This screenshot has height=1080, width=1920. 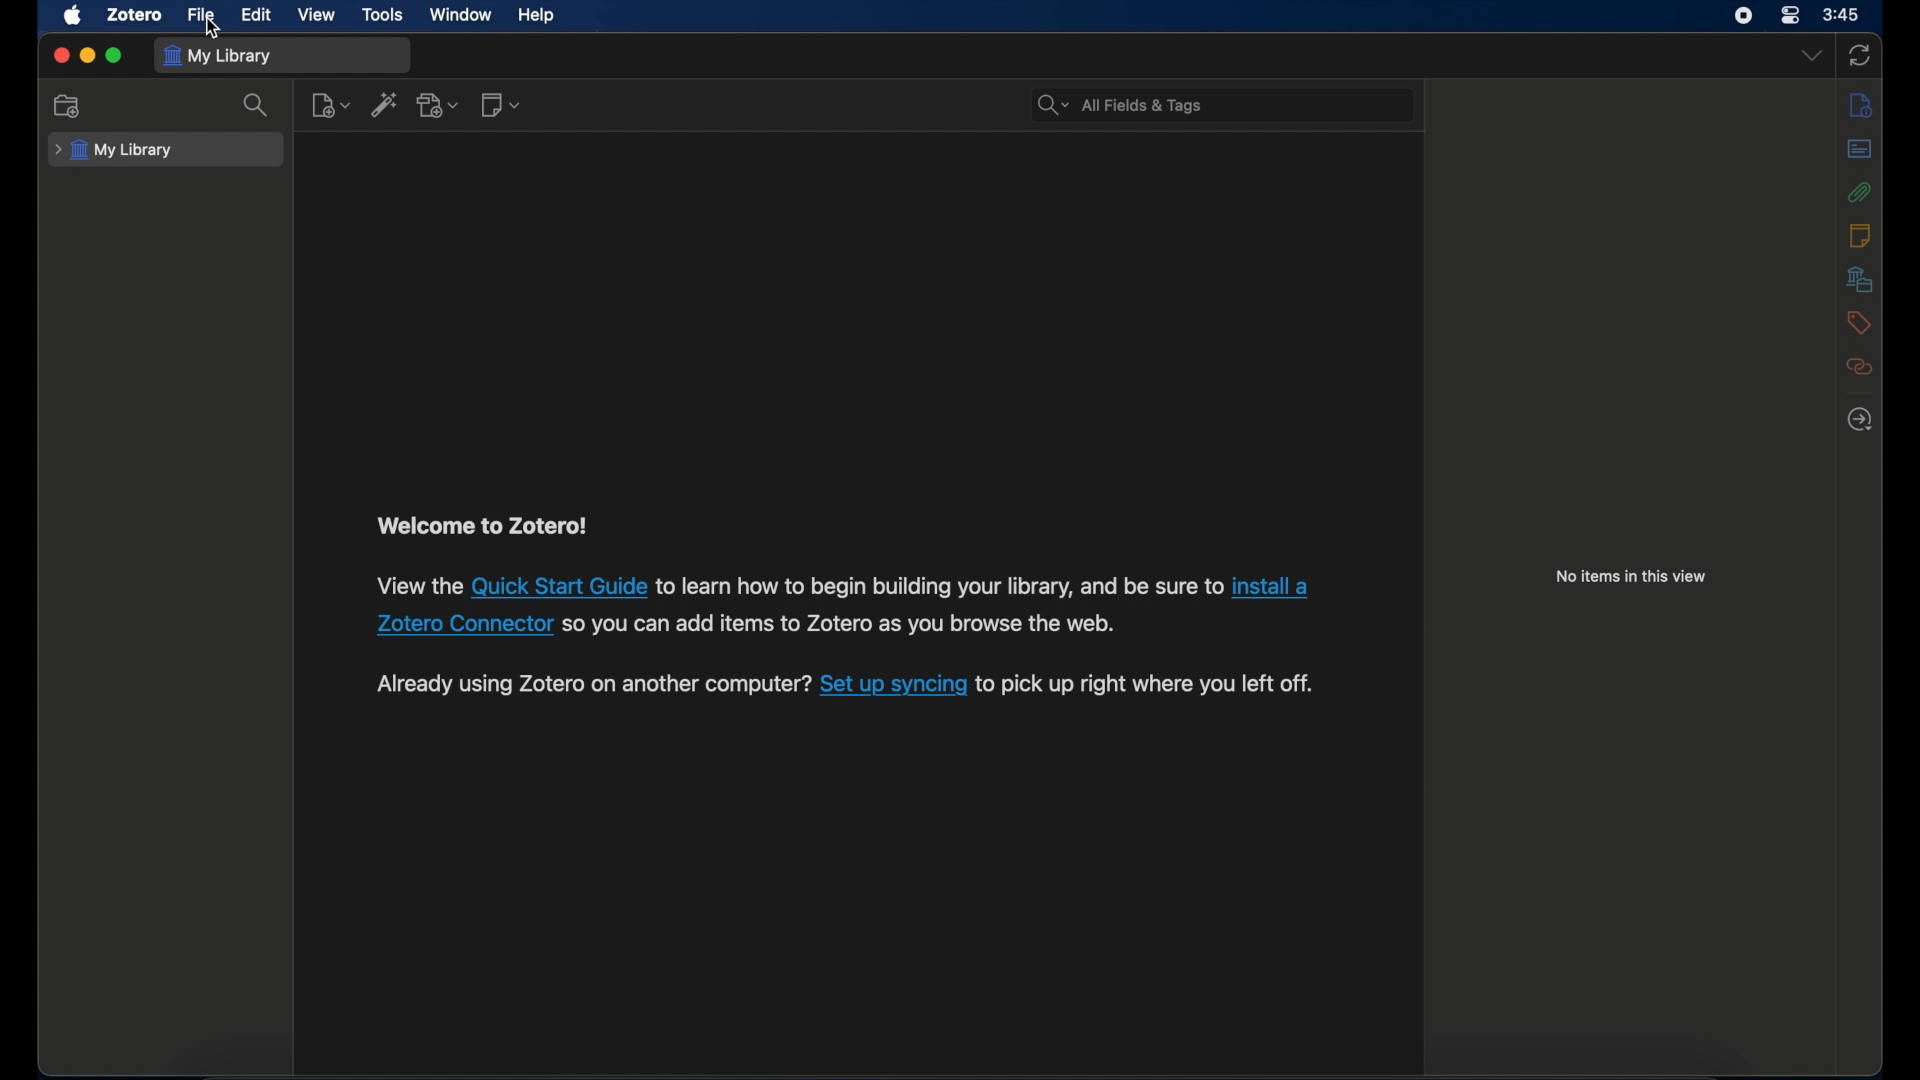 What do you see at coordinates (1858, 420) in the screenshot?
I see `locate` at bounding box center [1858, 420].